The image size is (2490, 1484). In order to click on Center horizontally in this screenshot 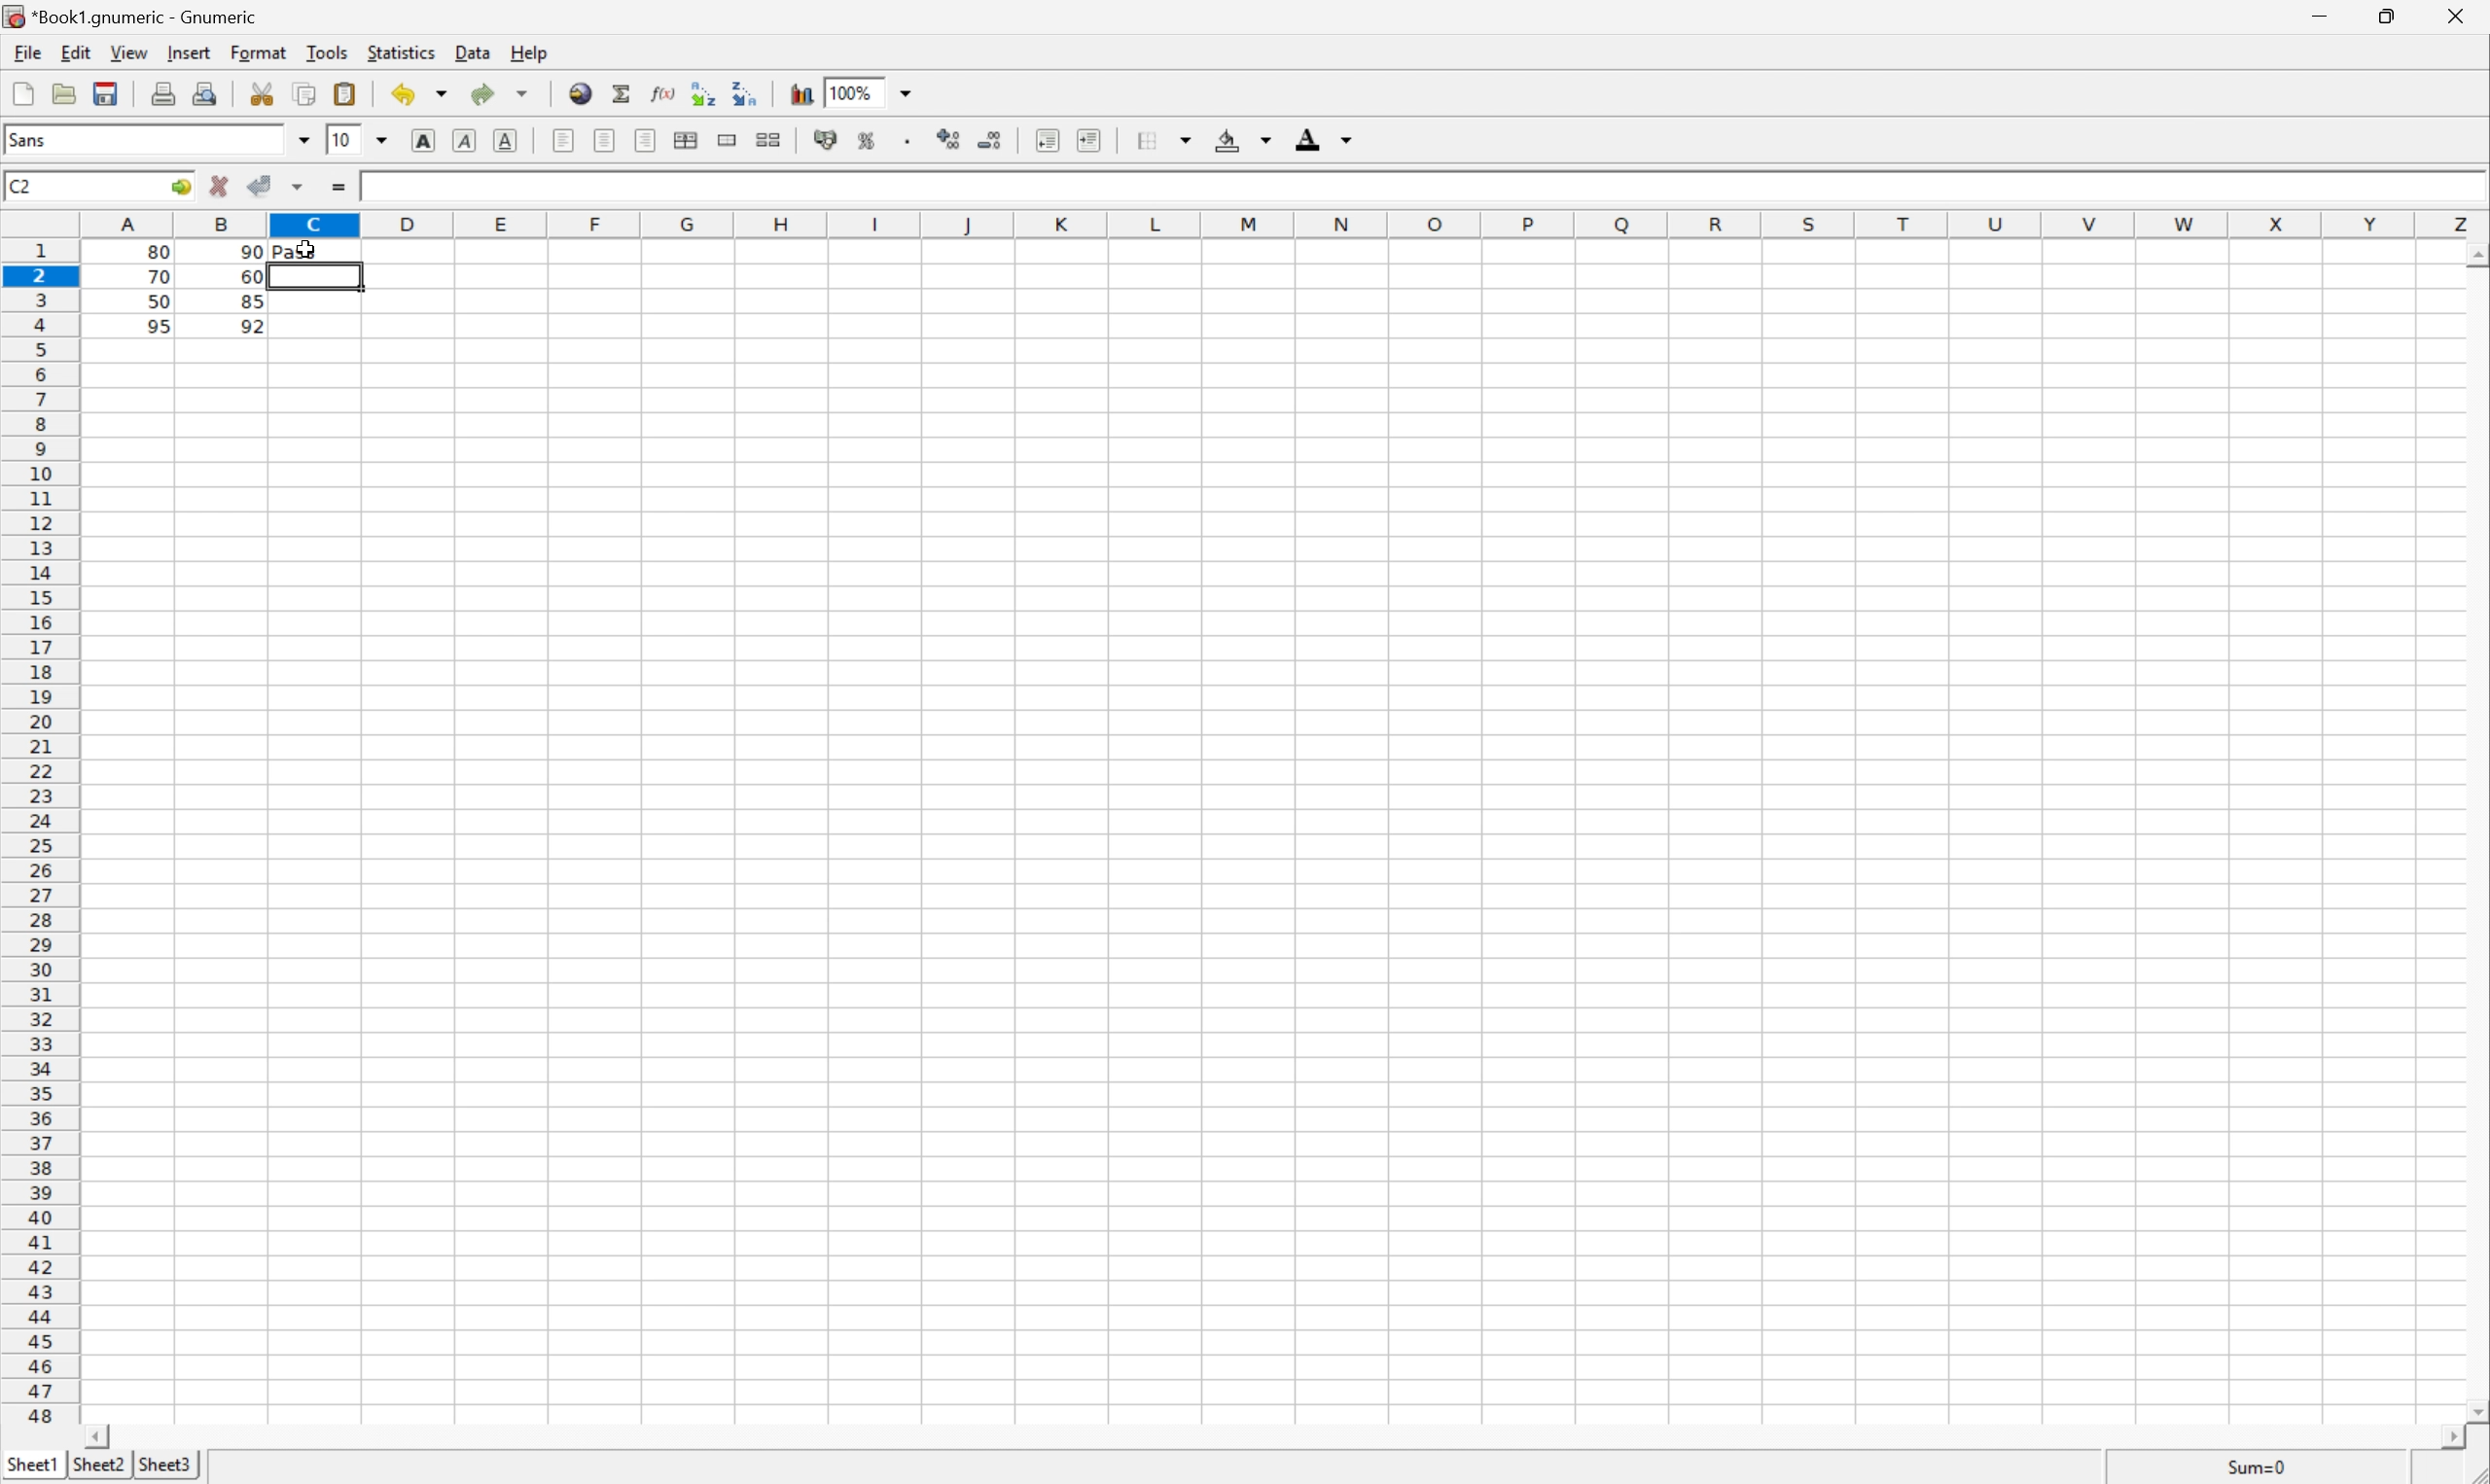, I will do `click(606, 141)`.